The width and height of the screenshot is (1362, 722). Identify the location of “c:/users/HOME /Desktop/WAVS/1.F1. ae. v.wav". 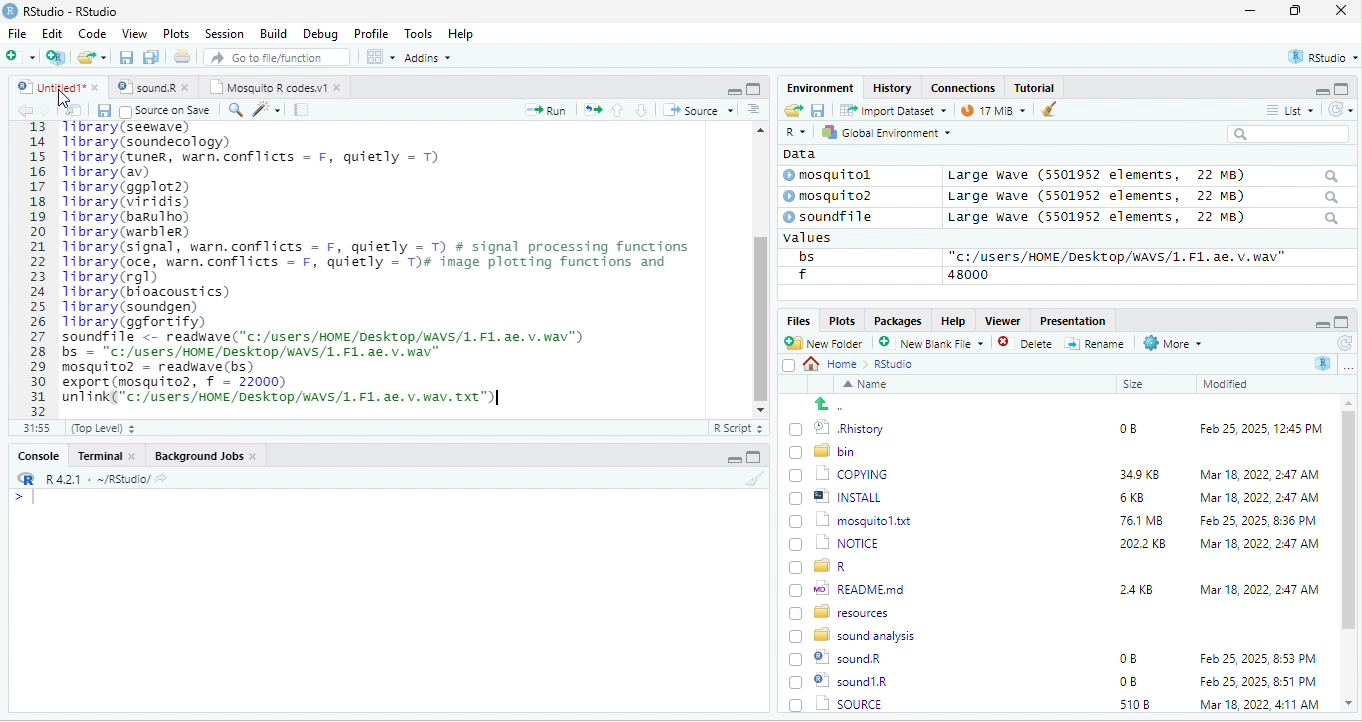
(1117, 256).